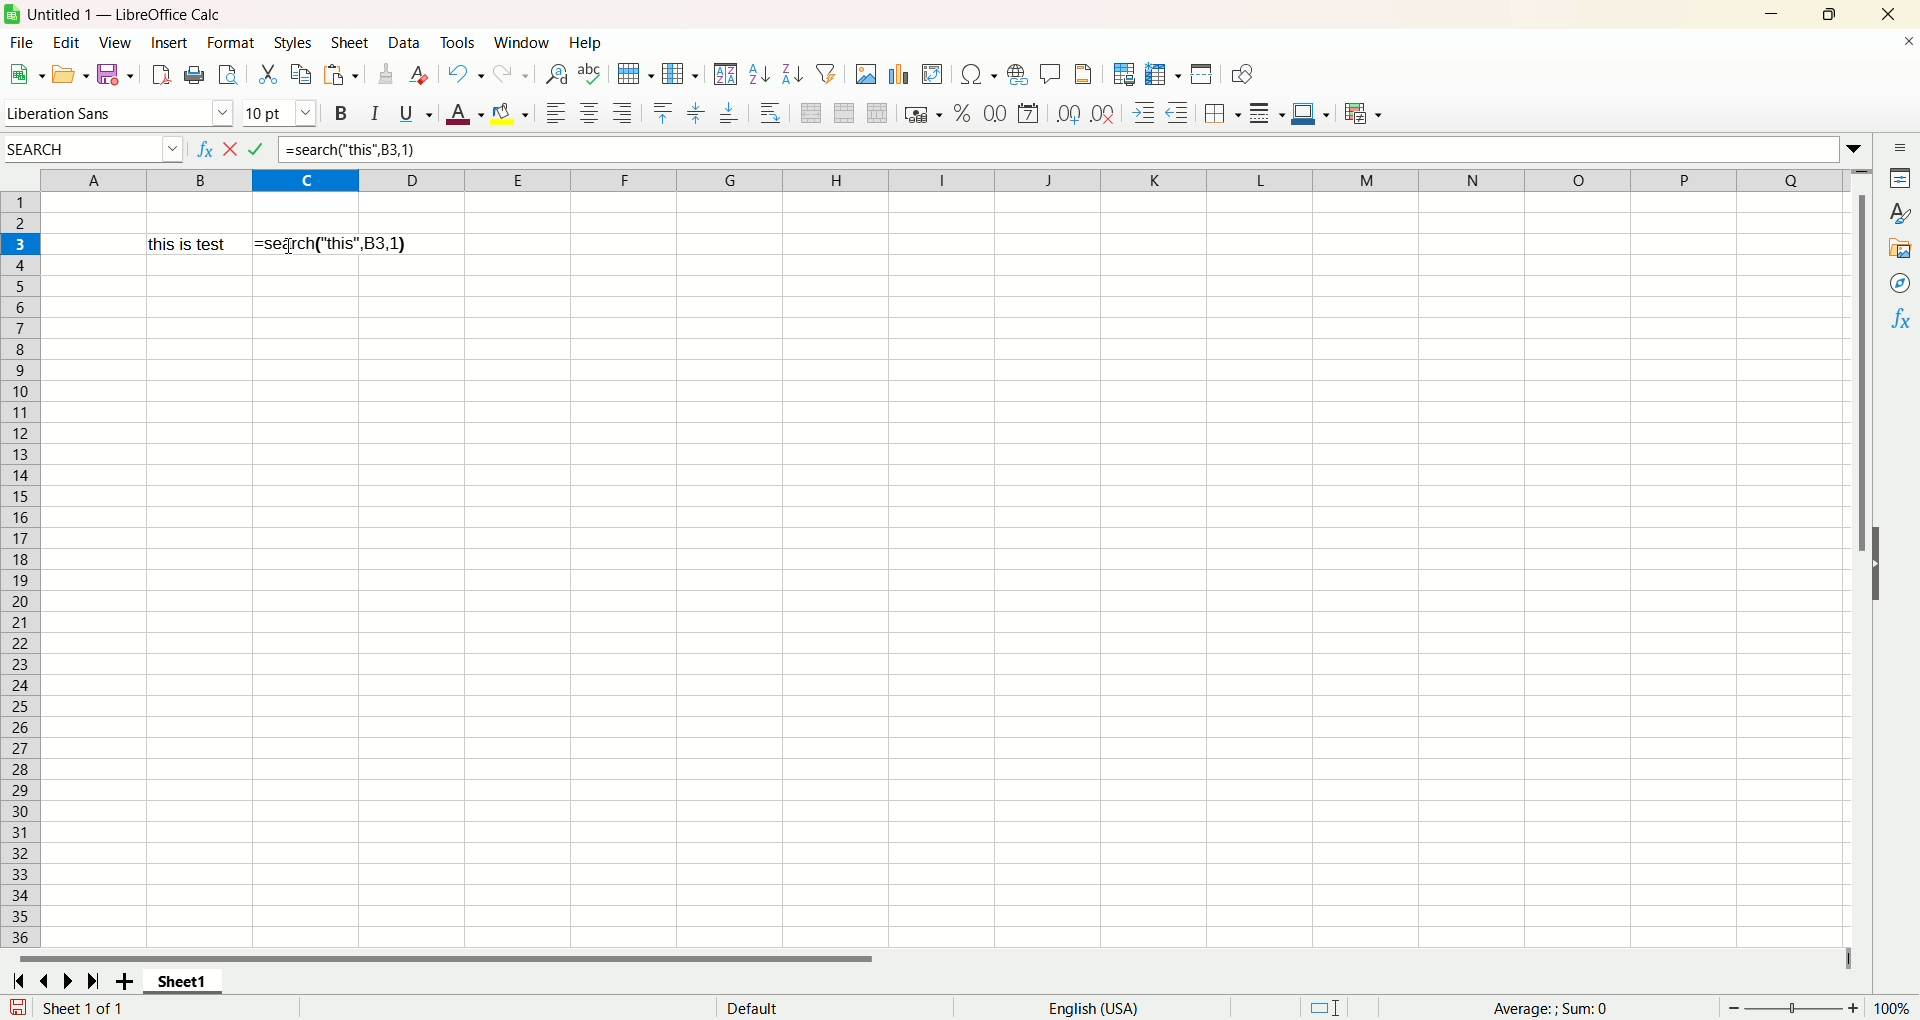  What do you see at coordinates (193, 244) in the screenshot?
I see `this is test` at bounding box center [193, 244].